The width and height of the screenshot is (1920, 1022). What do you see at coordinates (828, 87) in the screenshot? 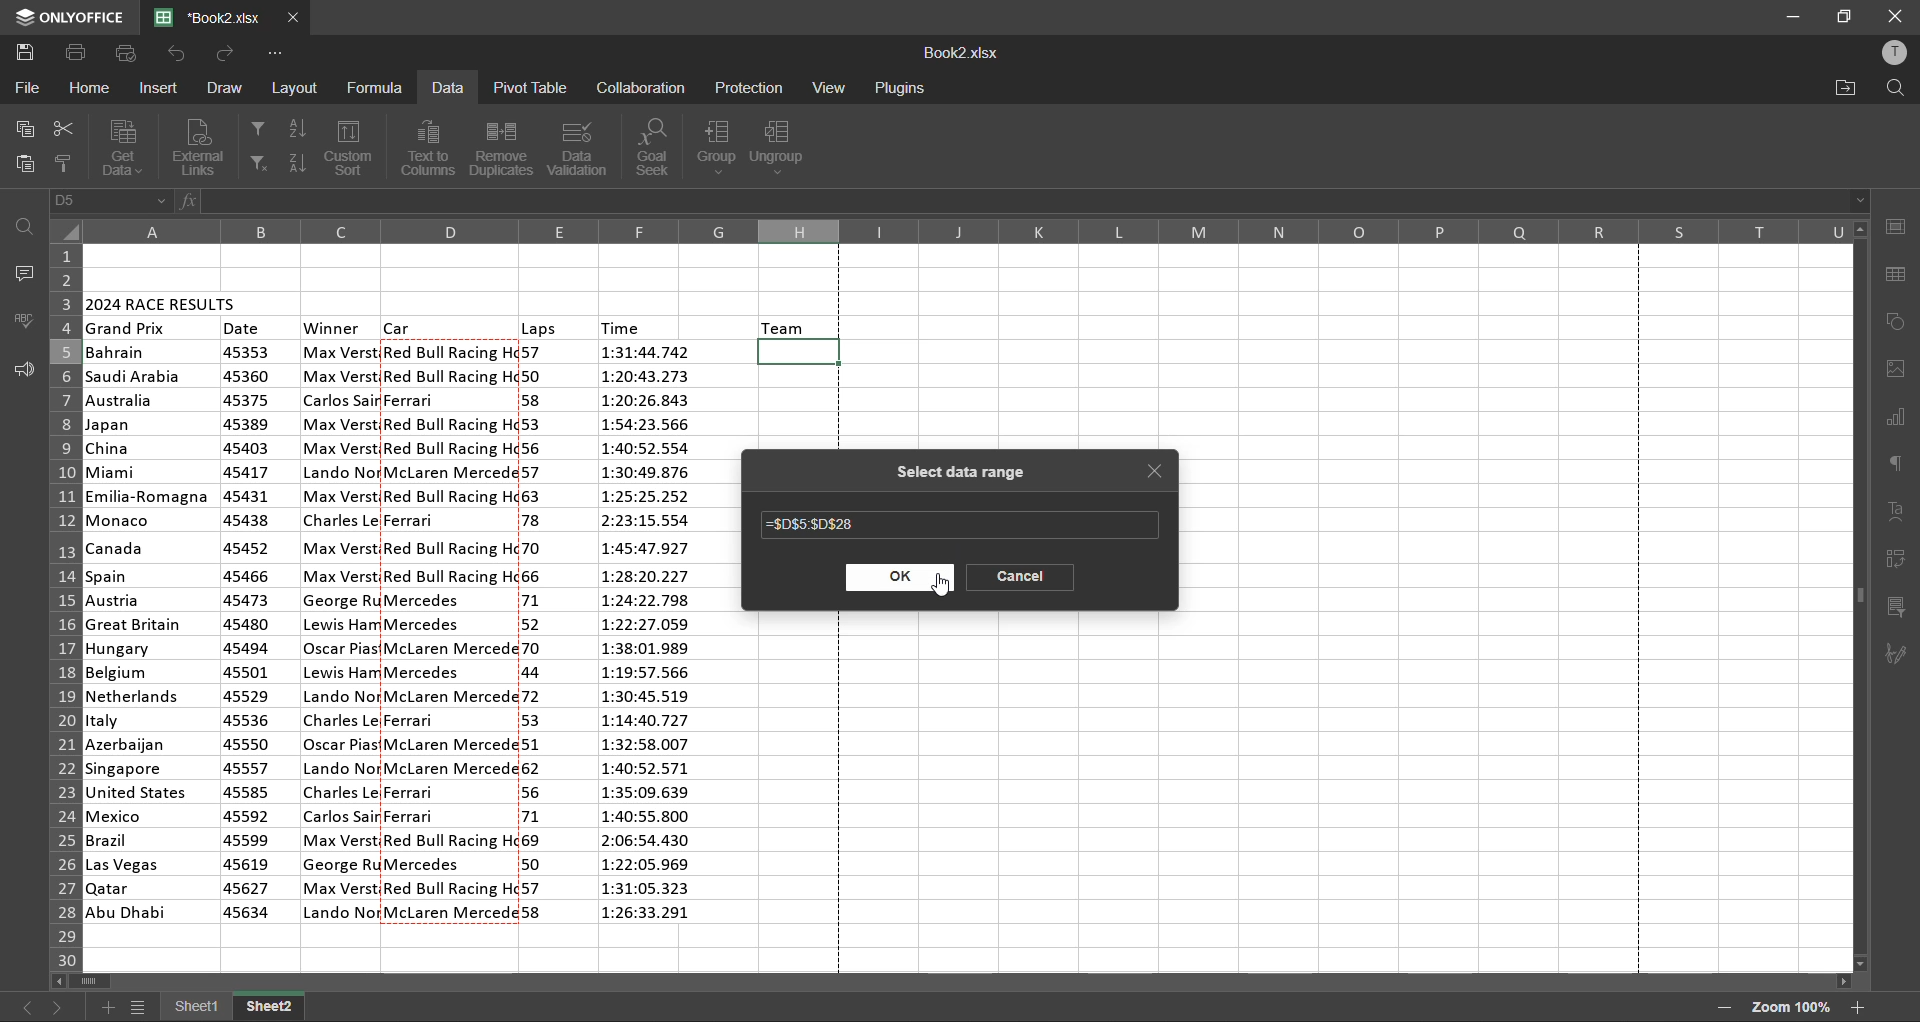
I see `view` at bounding box center [828, 87].